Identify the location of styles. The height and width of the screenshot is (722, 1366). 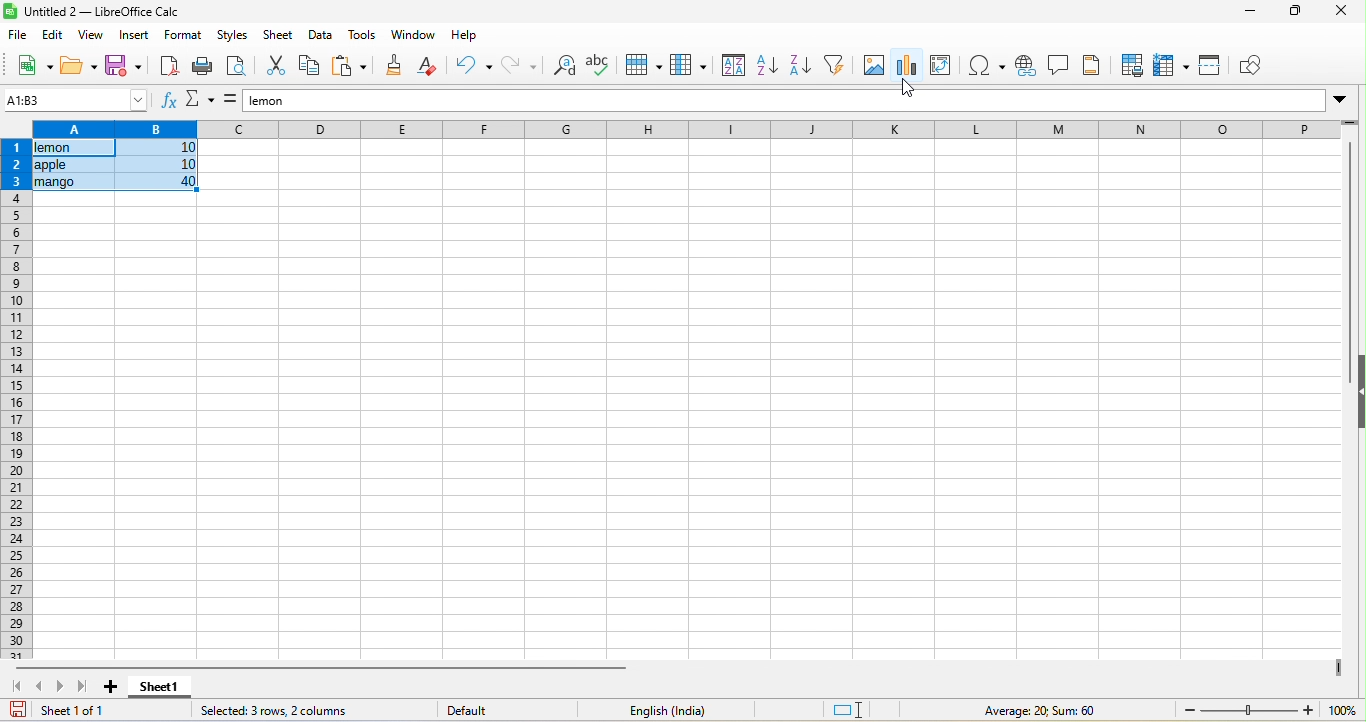
(234, 37).